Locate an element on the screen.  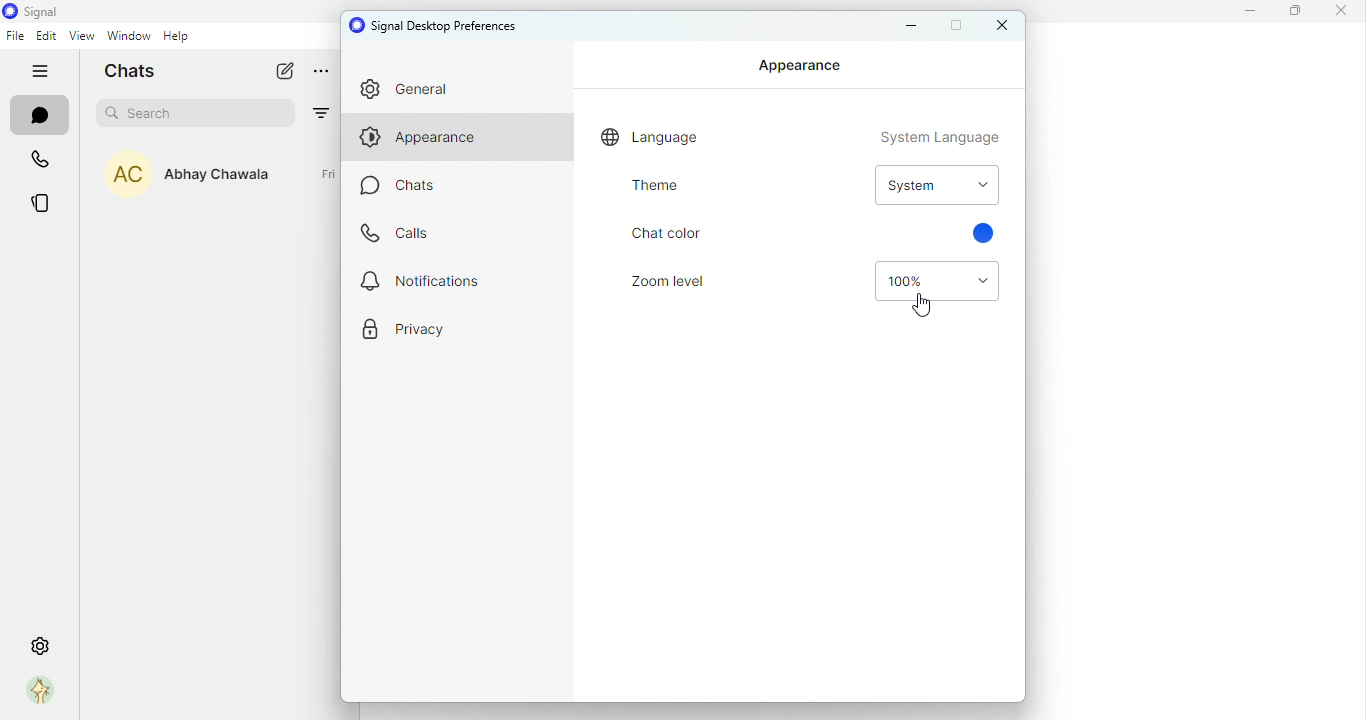
close is located at coordinates (1345, 14).